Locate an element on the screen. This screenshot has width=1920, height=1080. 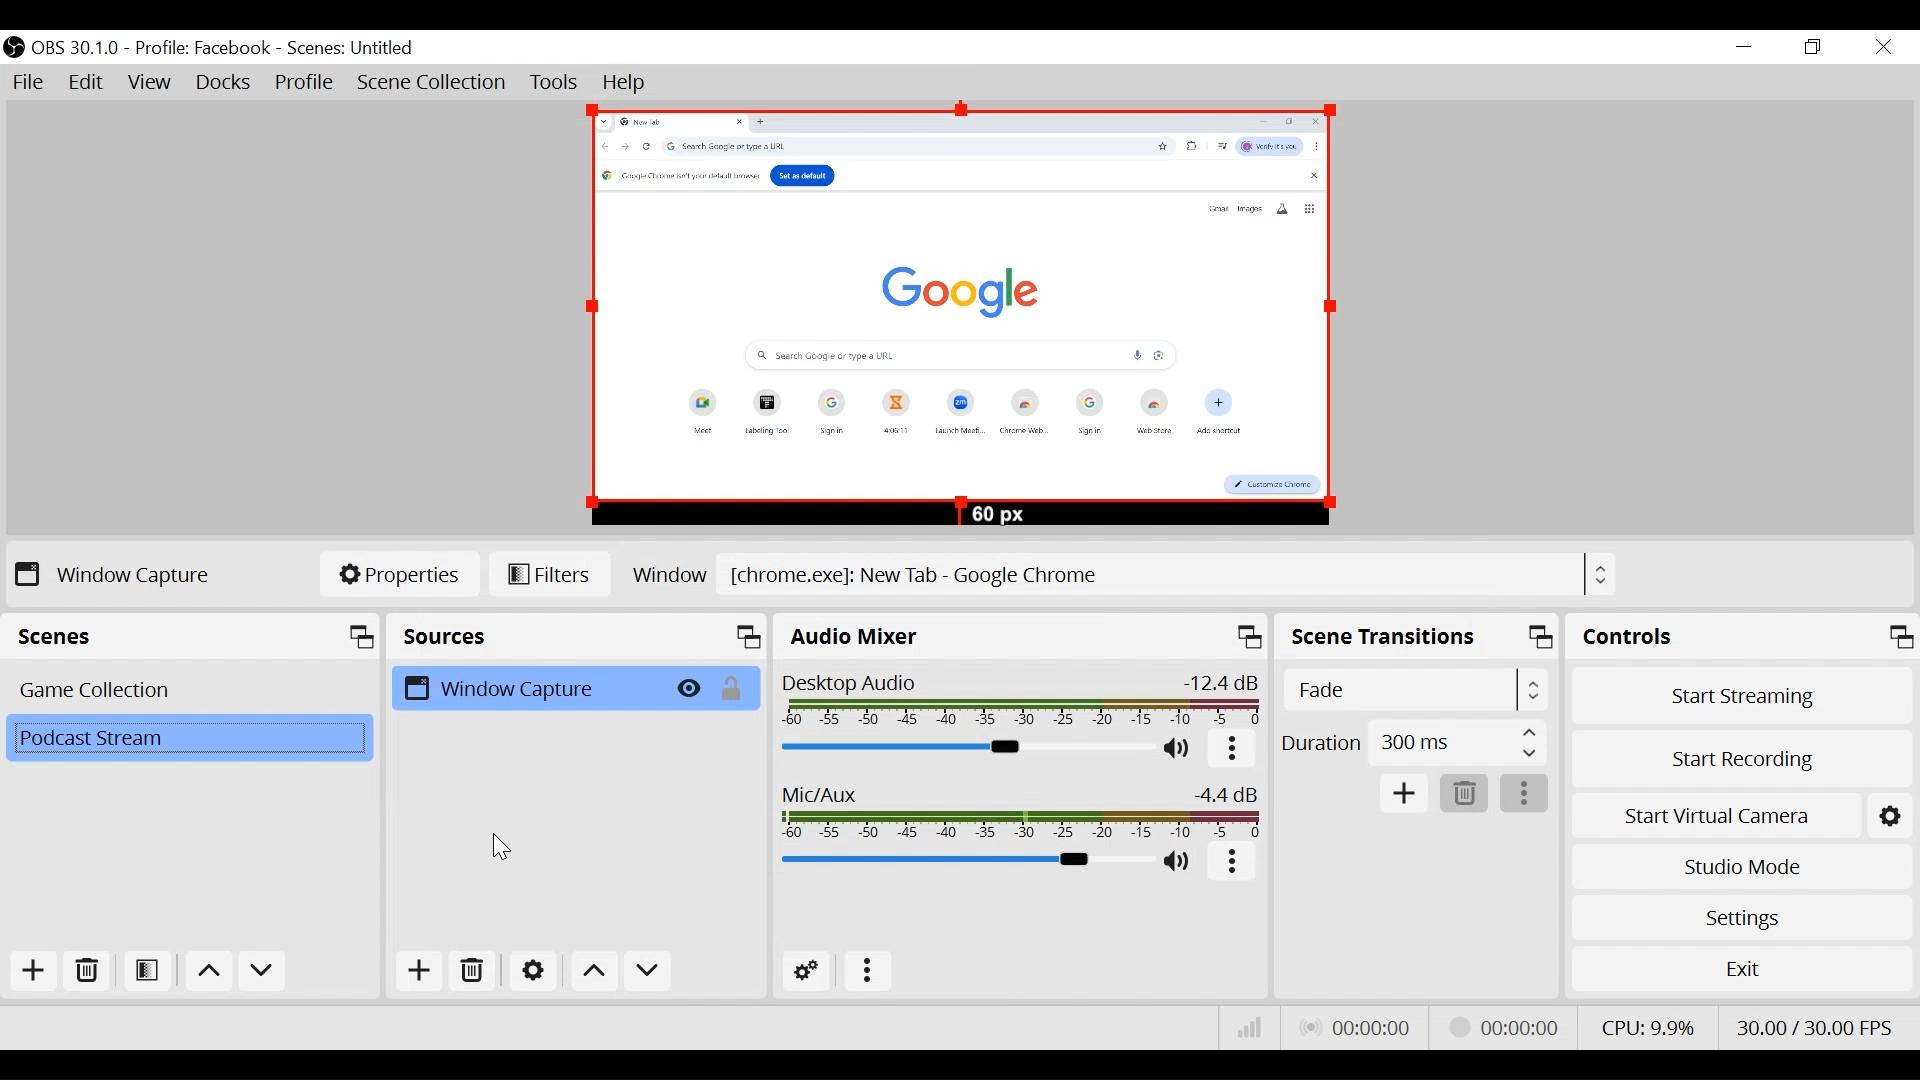
OBS 30.1.0 - Profile Facebook - Scenes Untitled is located at coordinates (228, 48).